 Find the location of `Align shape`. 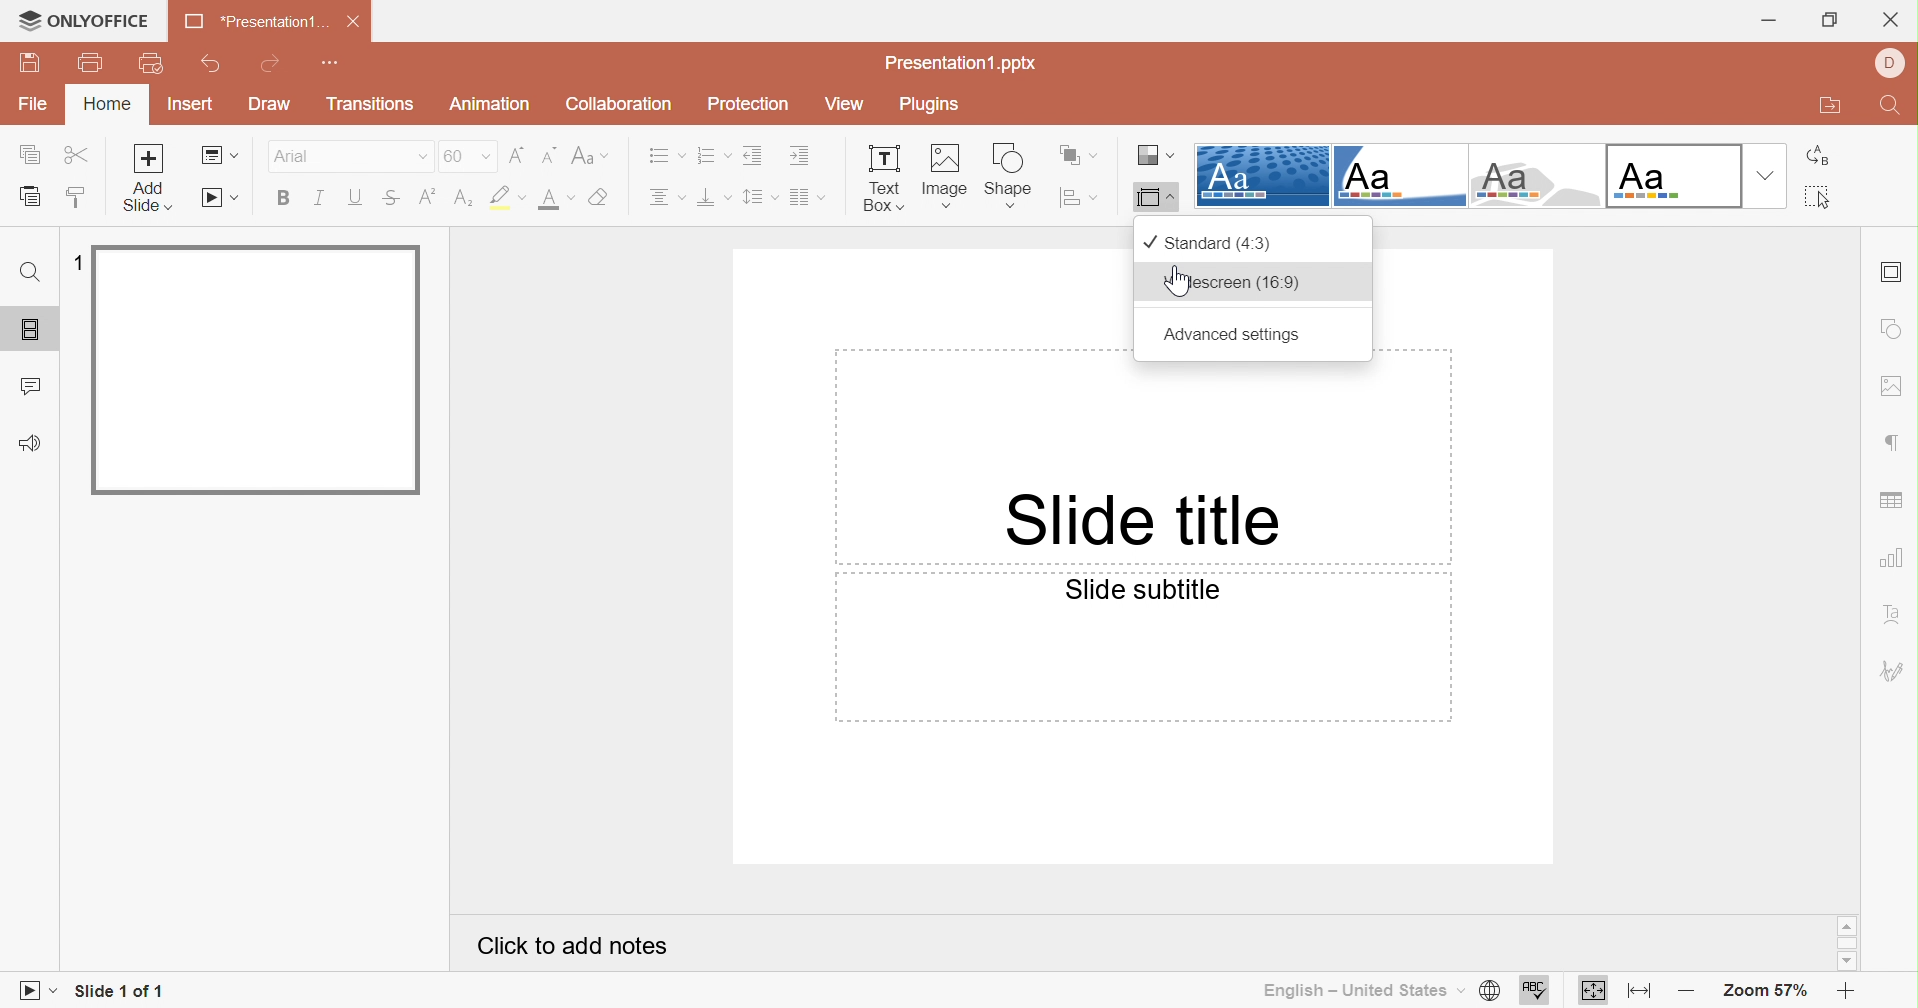

Align shape is located at coordinates (1081, 198).